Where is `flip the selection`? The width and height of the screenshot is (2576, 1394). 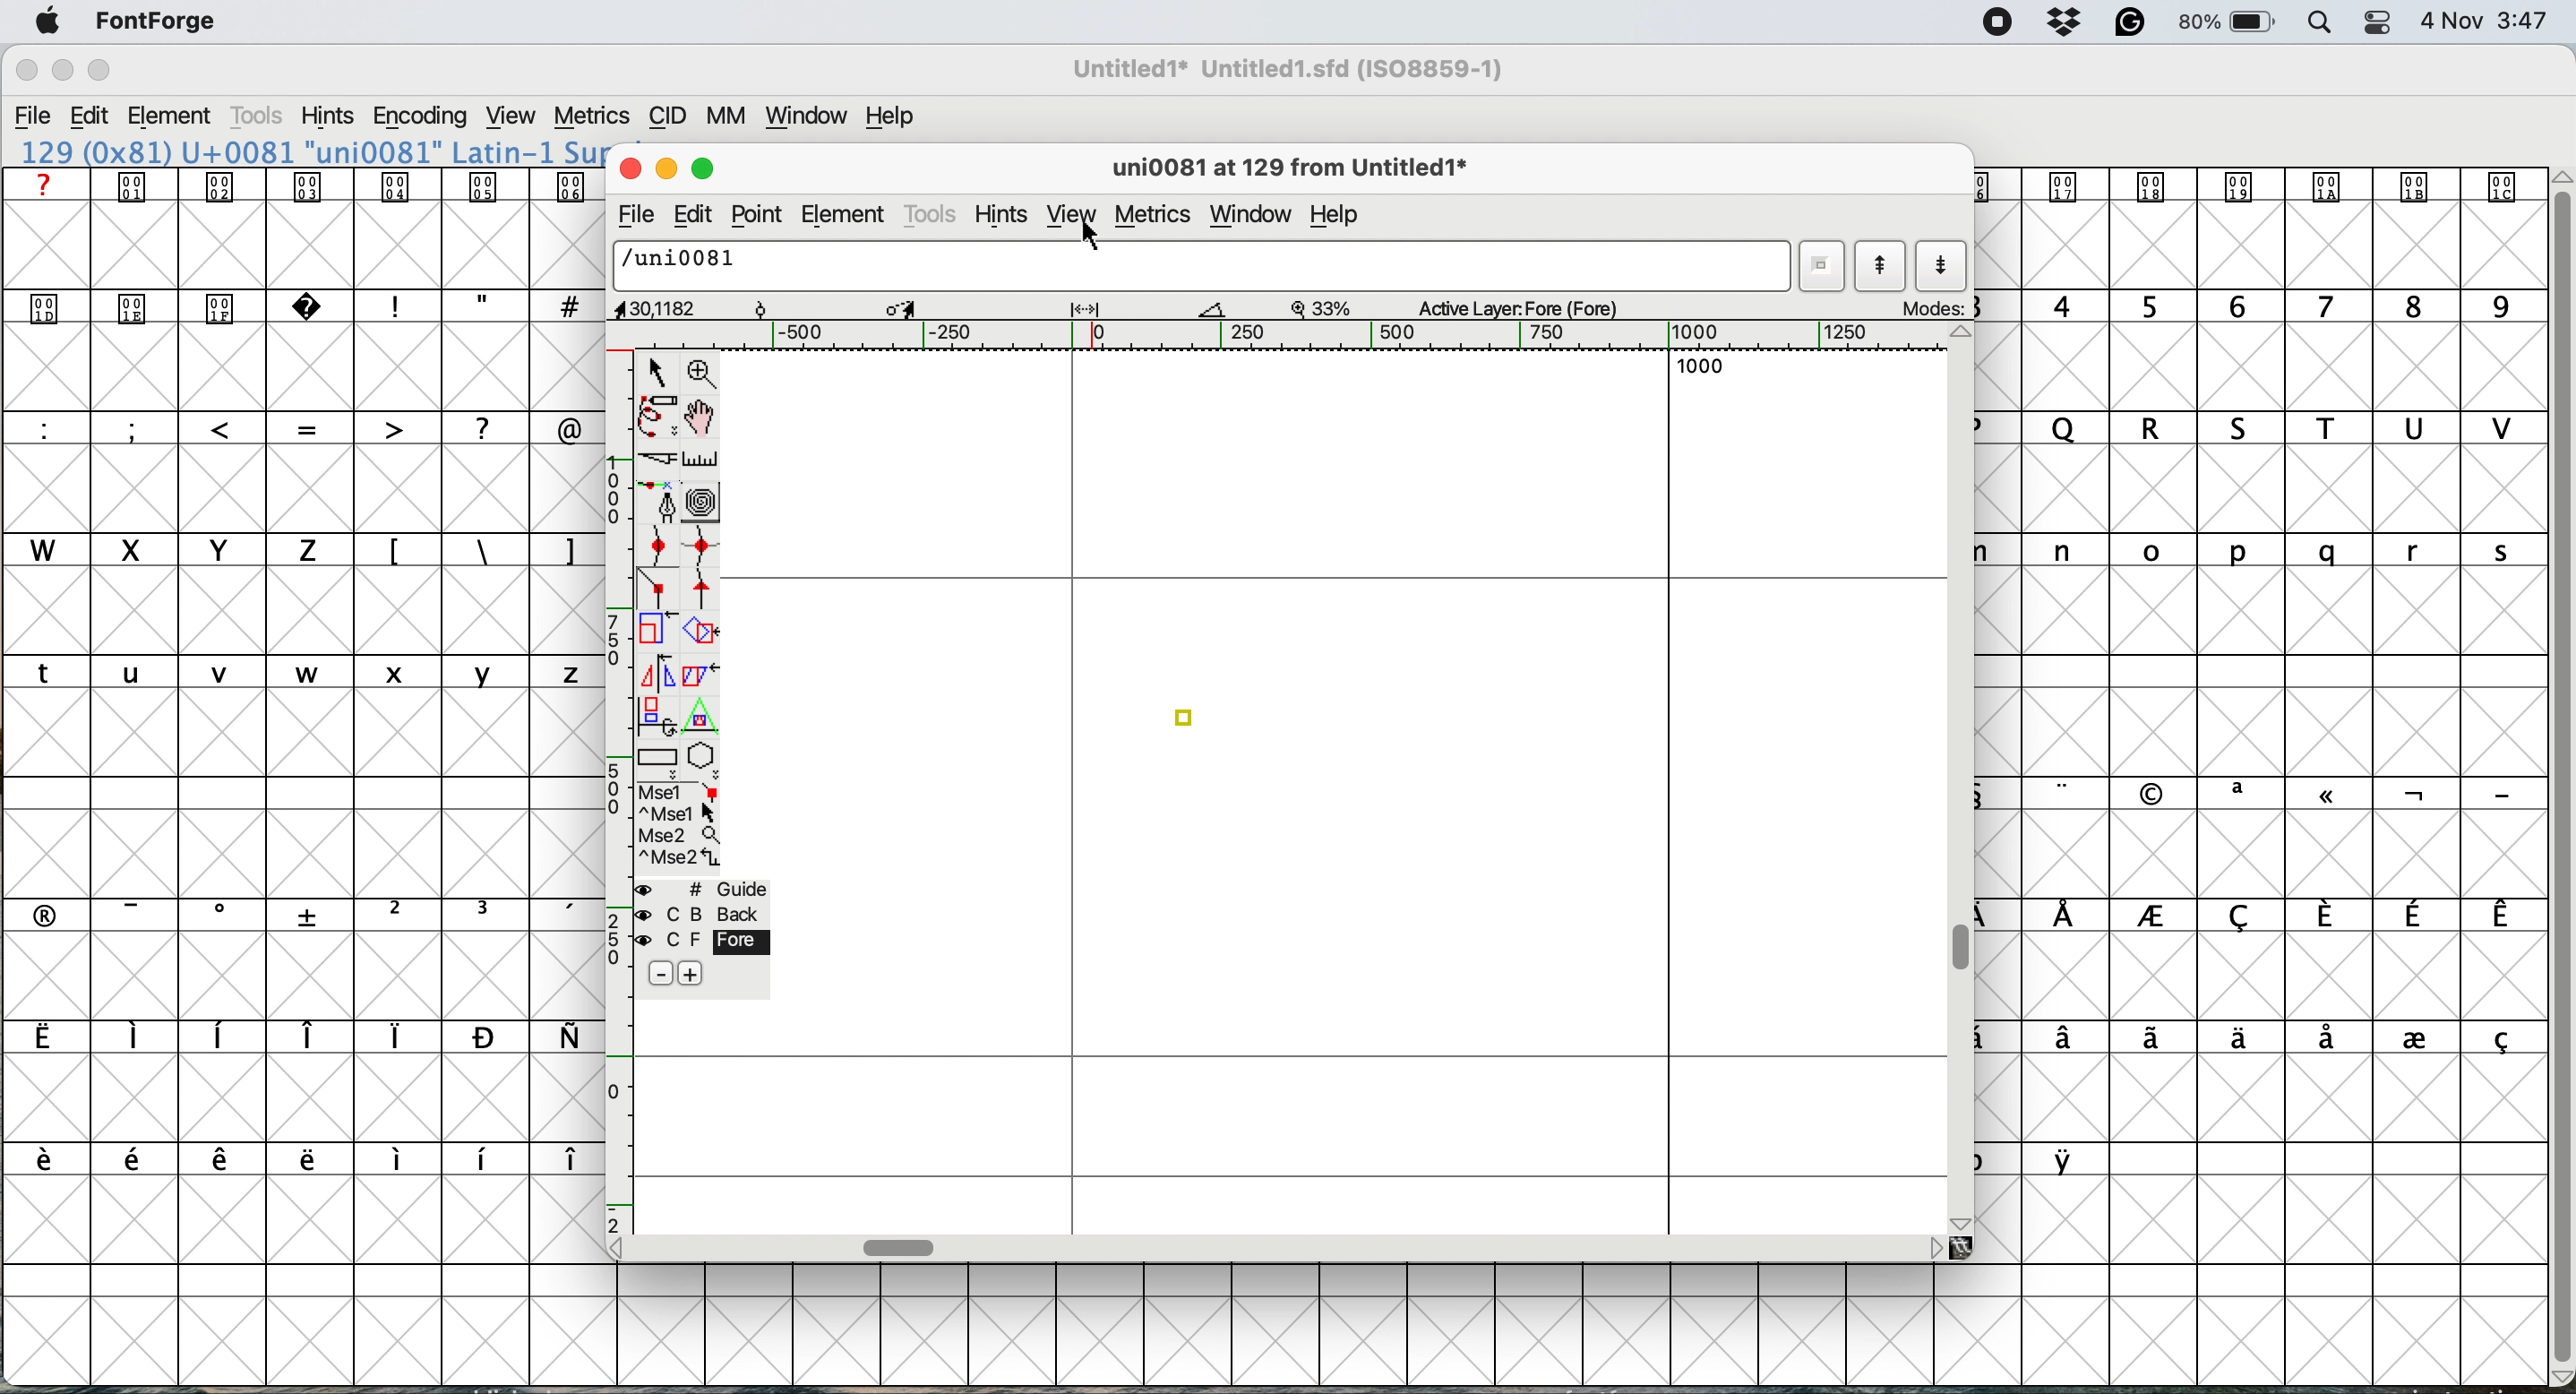
flip the selection is located at coordinates (658, 672).